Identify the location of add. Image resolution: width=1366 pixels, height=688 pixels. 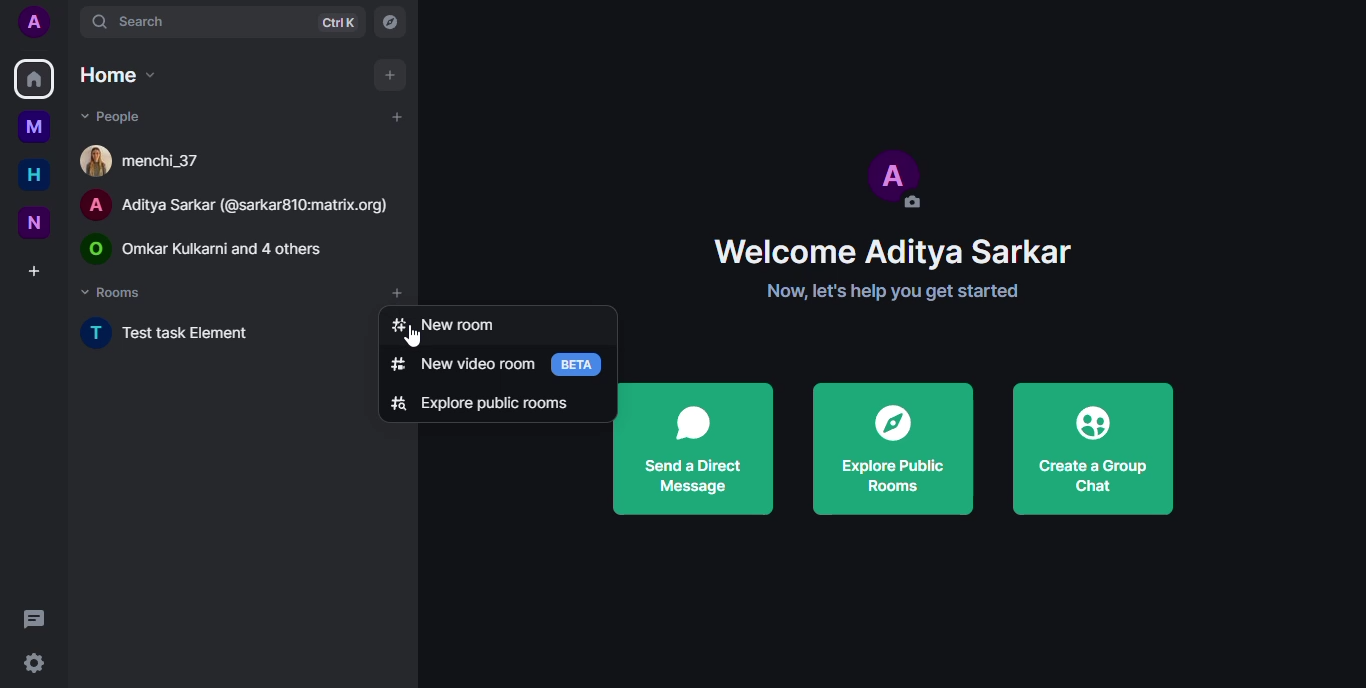
(394, 115).